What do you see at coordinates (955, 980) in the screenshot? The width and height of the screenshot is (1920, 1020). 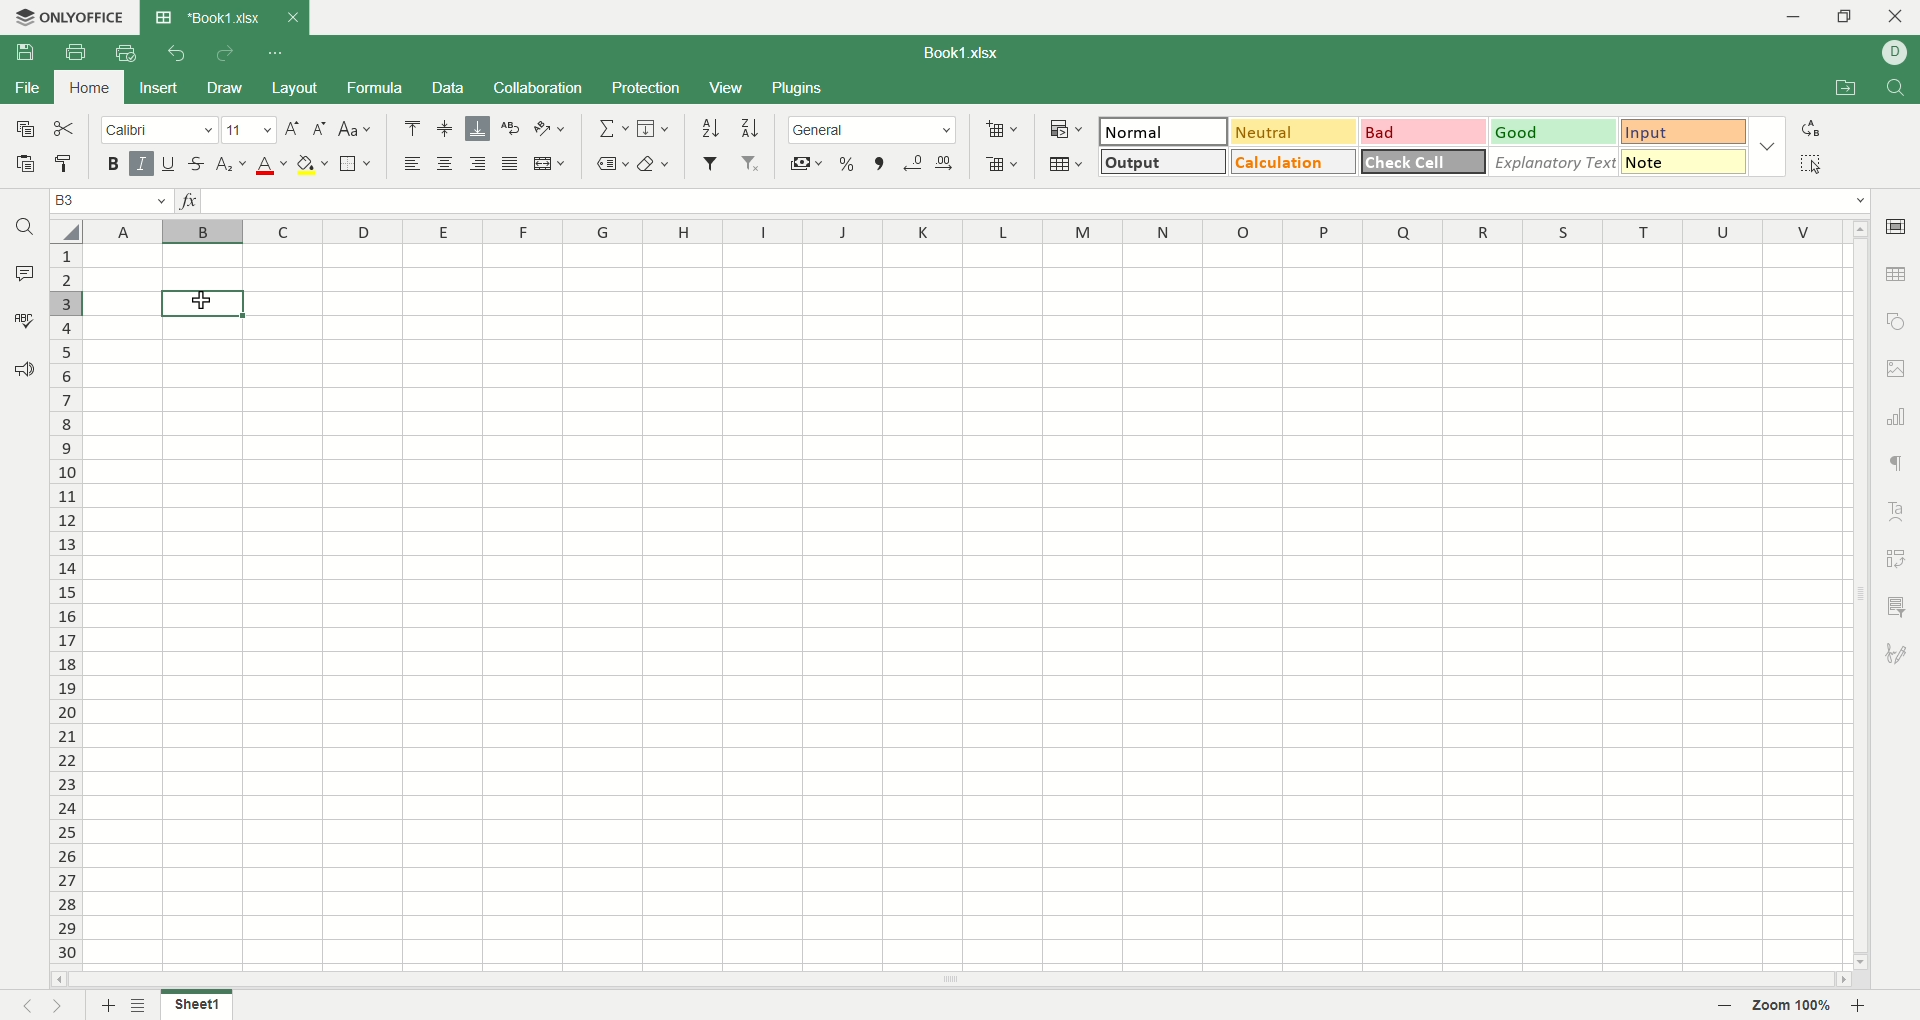 I see `horizontal scroll bar` at bounding box center [955, 980].